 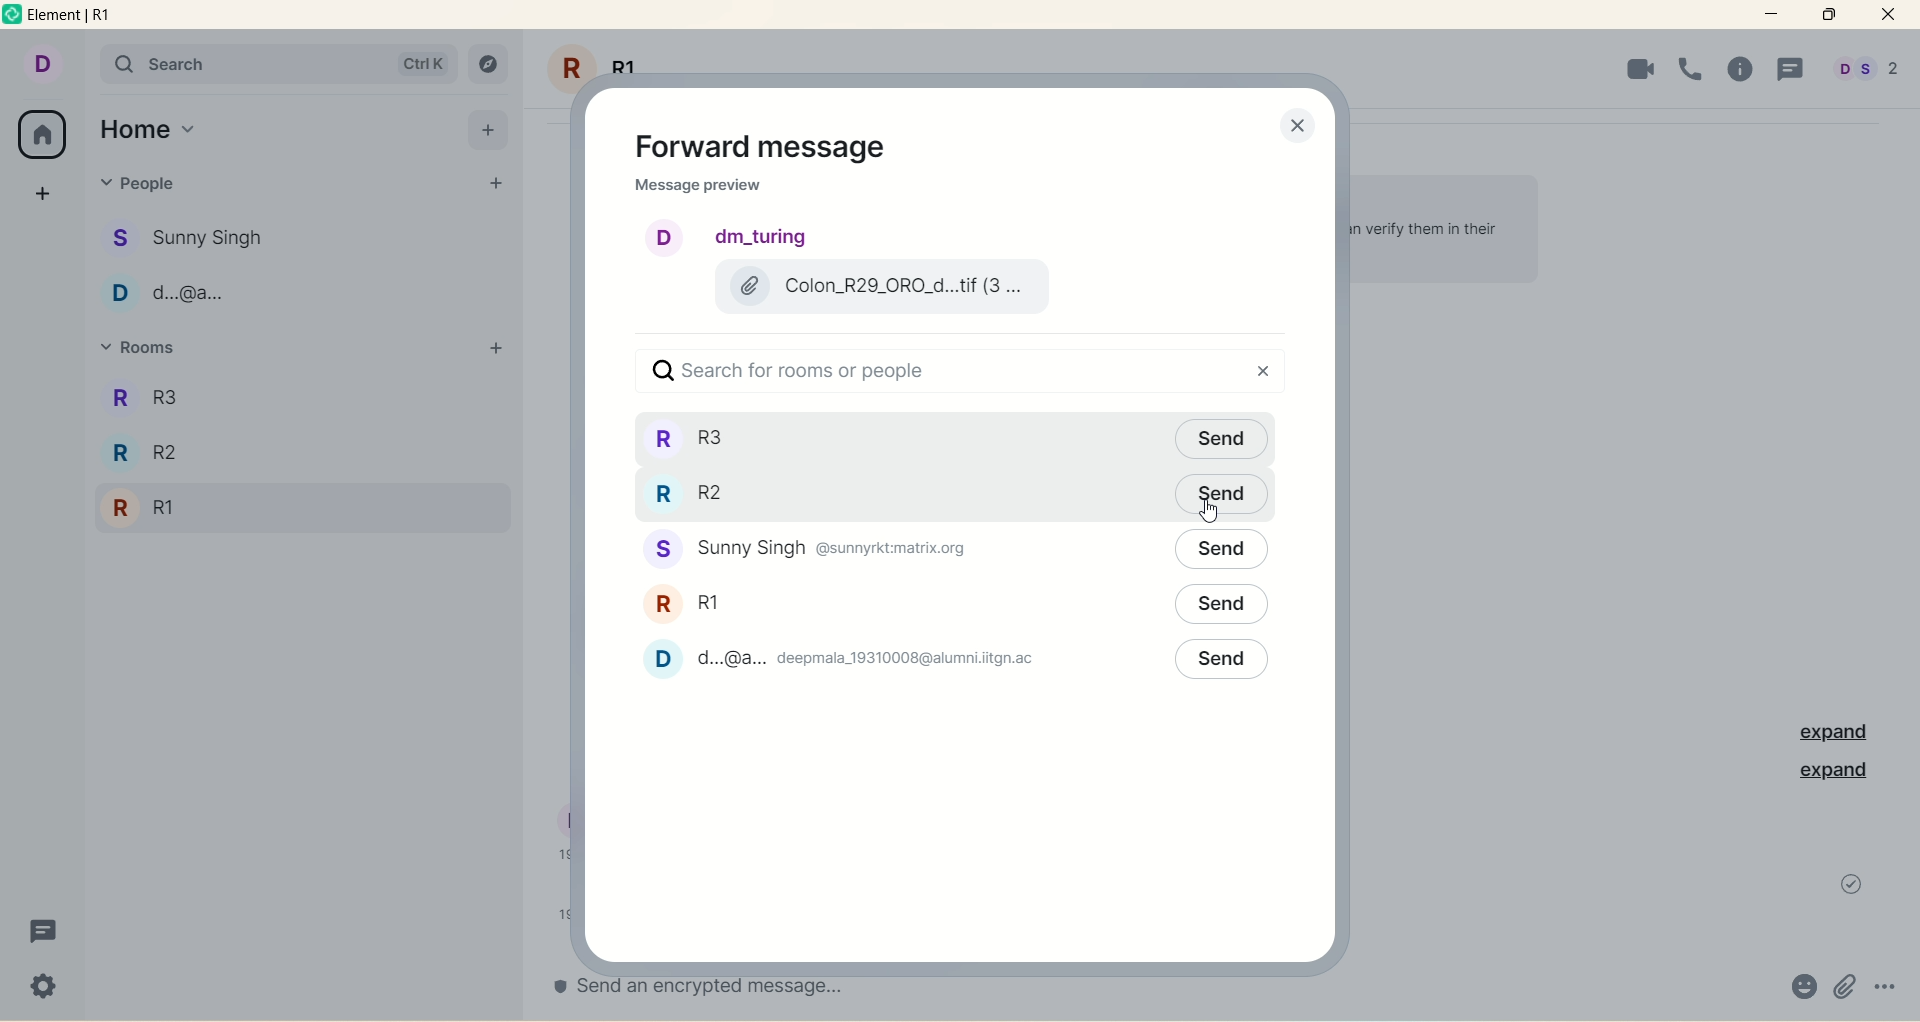 I want to click on create a space, so click(x=46, y=189).